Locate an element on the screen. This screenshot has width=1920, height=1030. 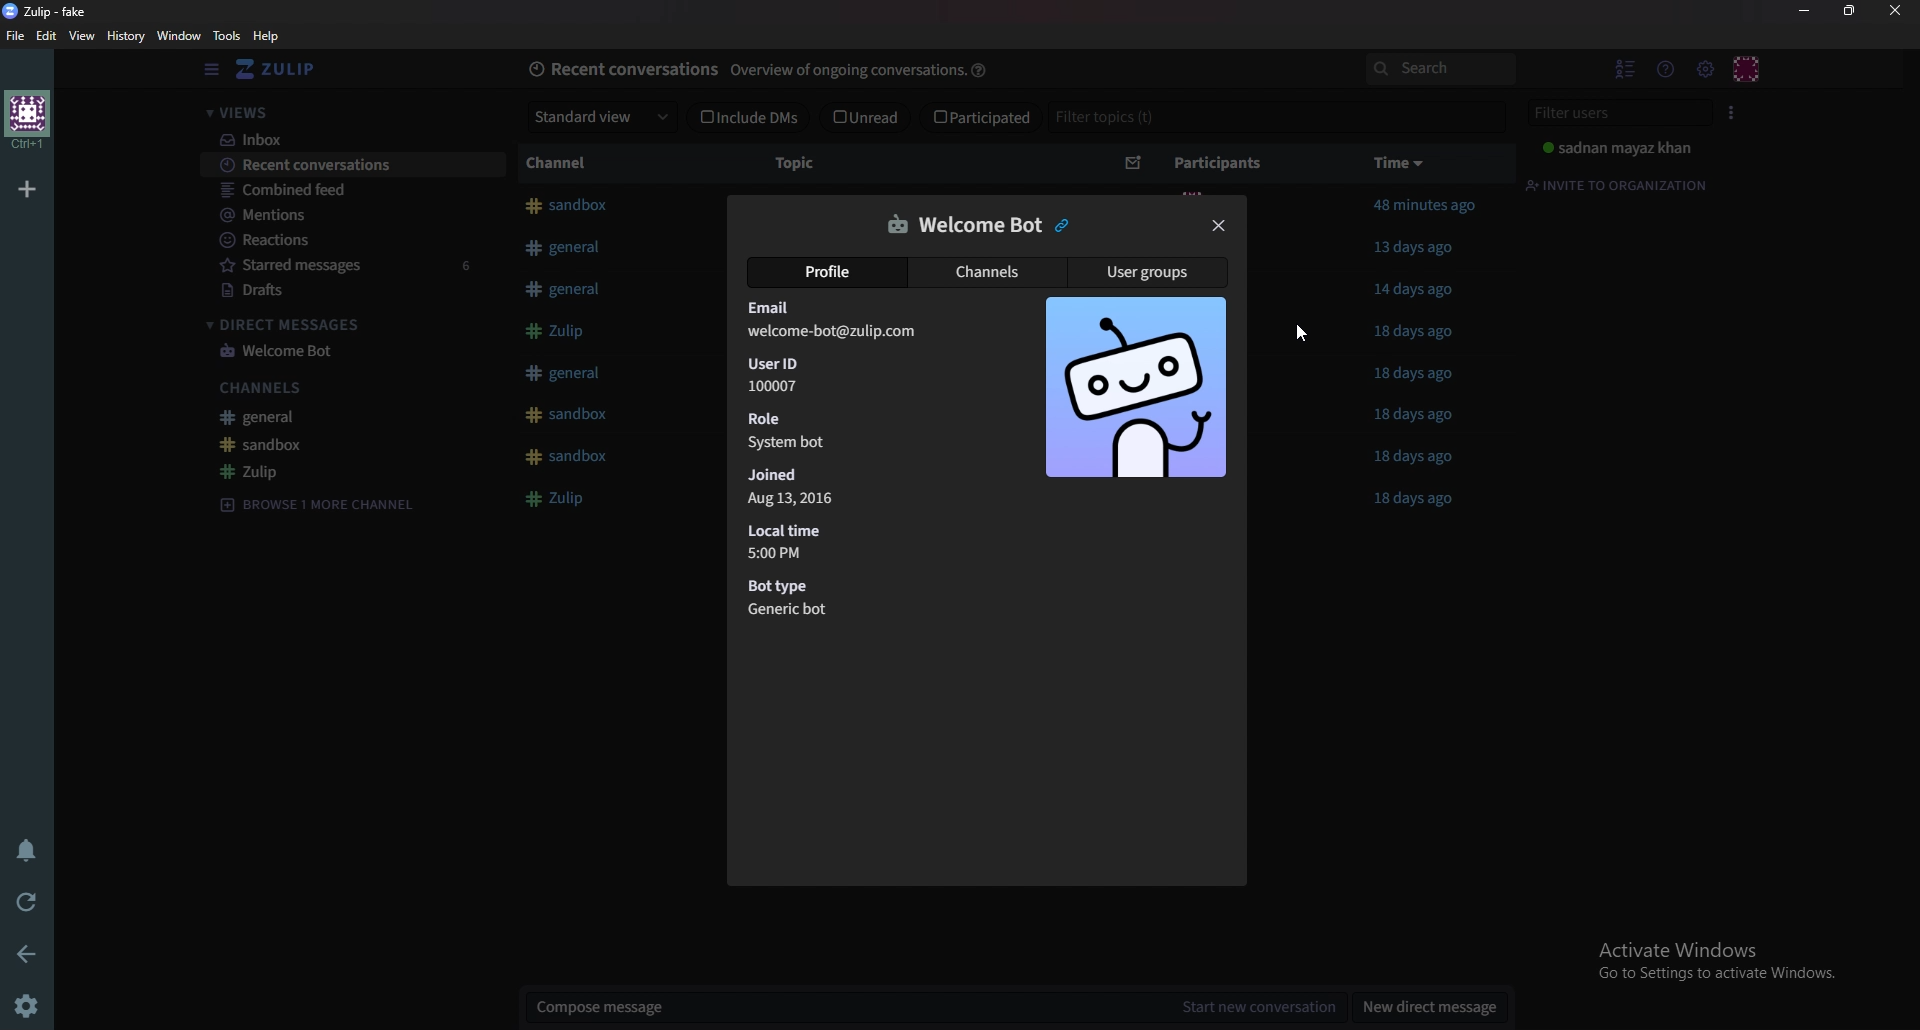
sandbox is located at coordinates (357, 444).